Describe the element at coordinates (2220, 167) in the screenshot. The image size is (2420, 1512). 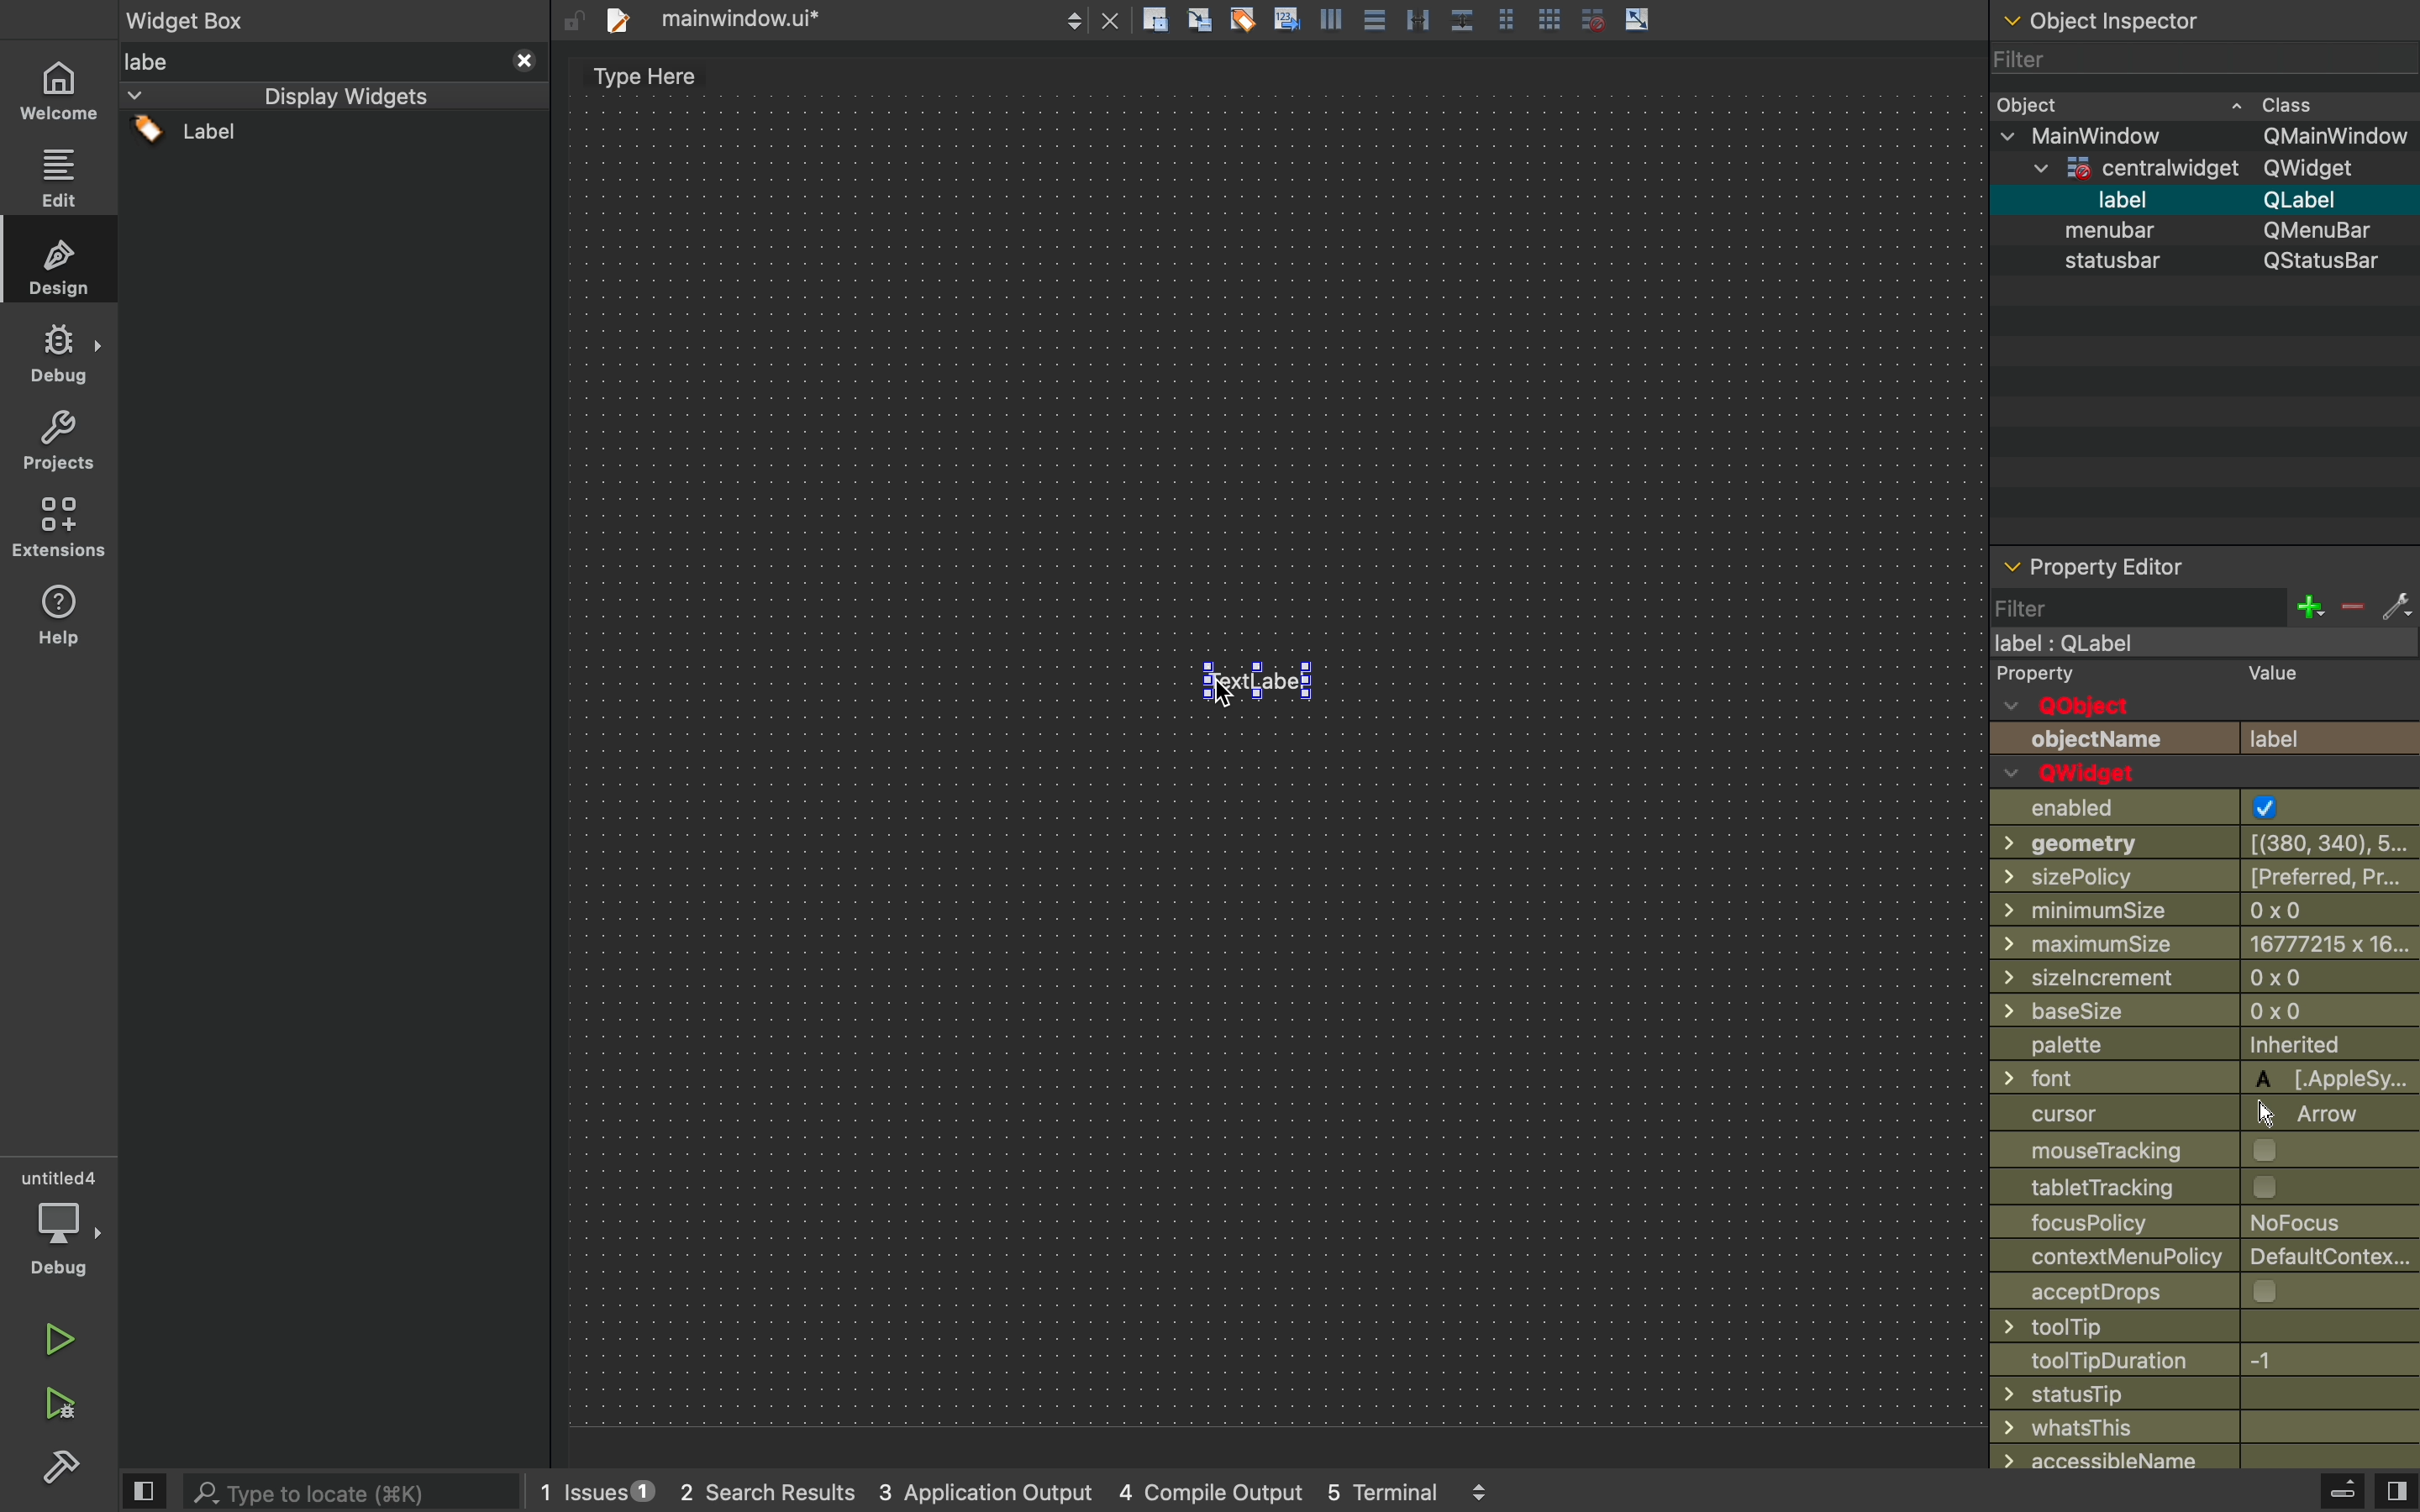
I see `widjget` at that location.